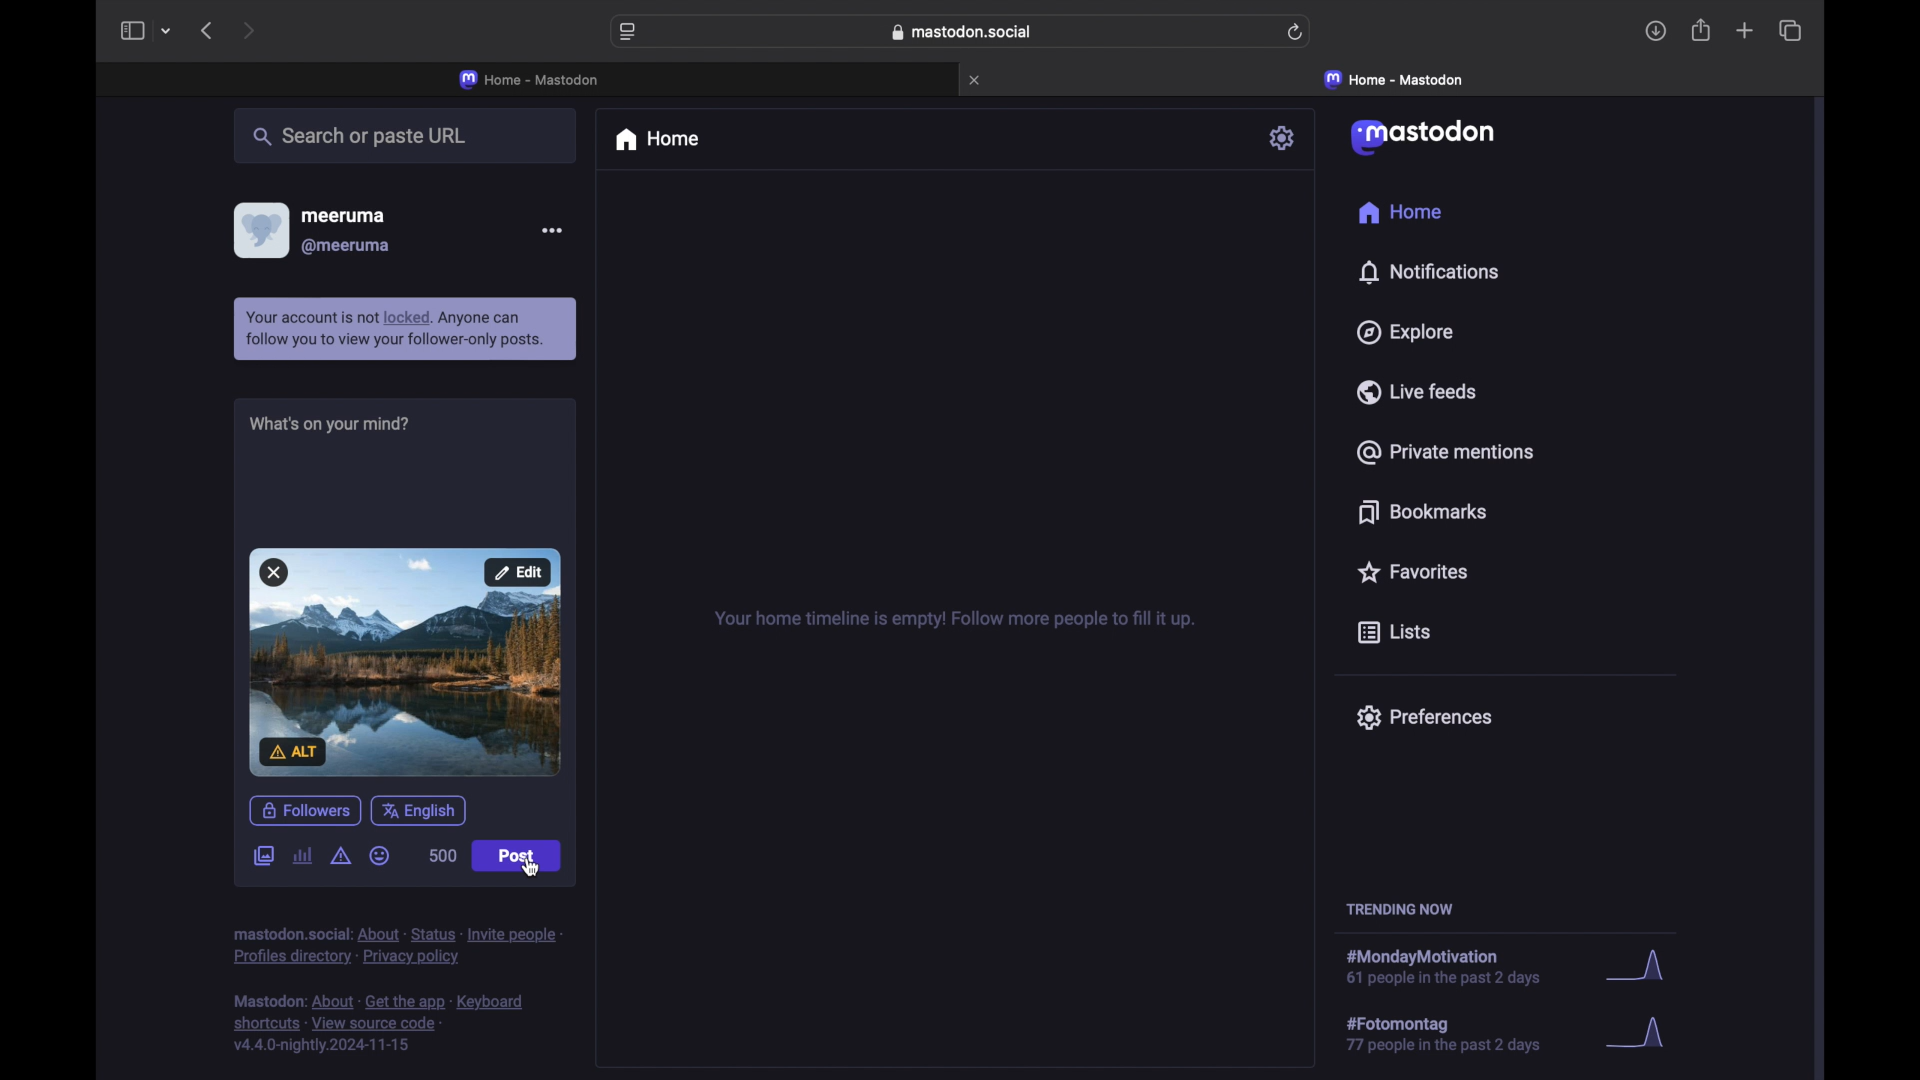 The image size is (1920, 1080). Describe the element at coordinates (1416, 573) in the screenshot. I see `favorites` at that location.